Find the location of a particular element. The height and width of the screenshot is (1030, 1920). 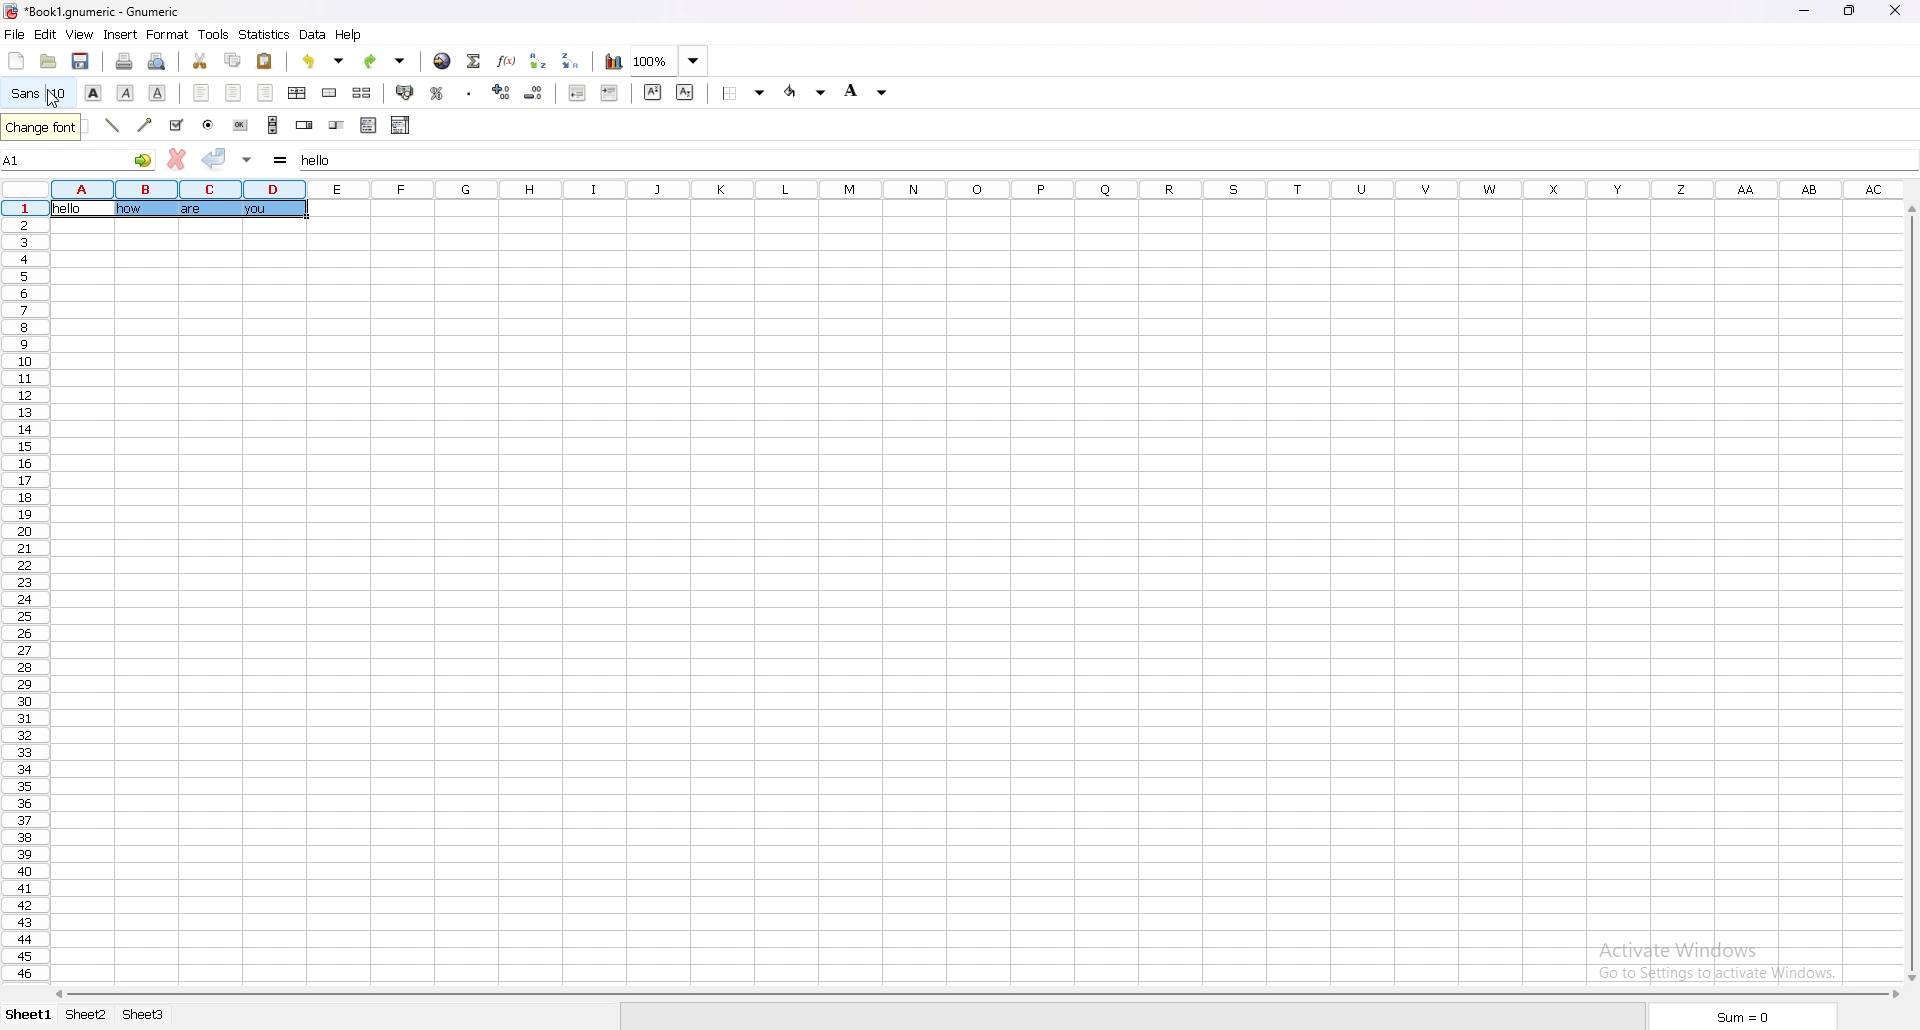

split merged cells is located at coordinates (362, 93).